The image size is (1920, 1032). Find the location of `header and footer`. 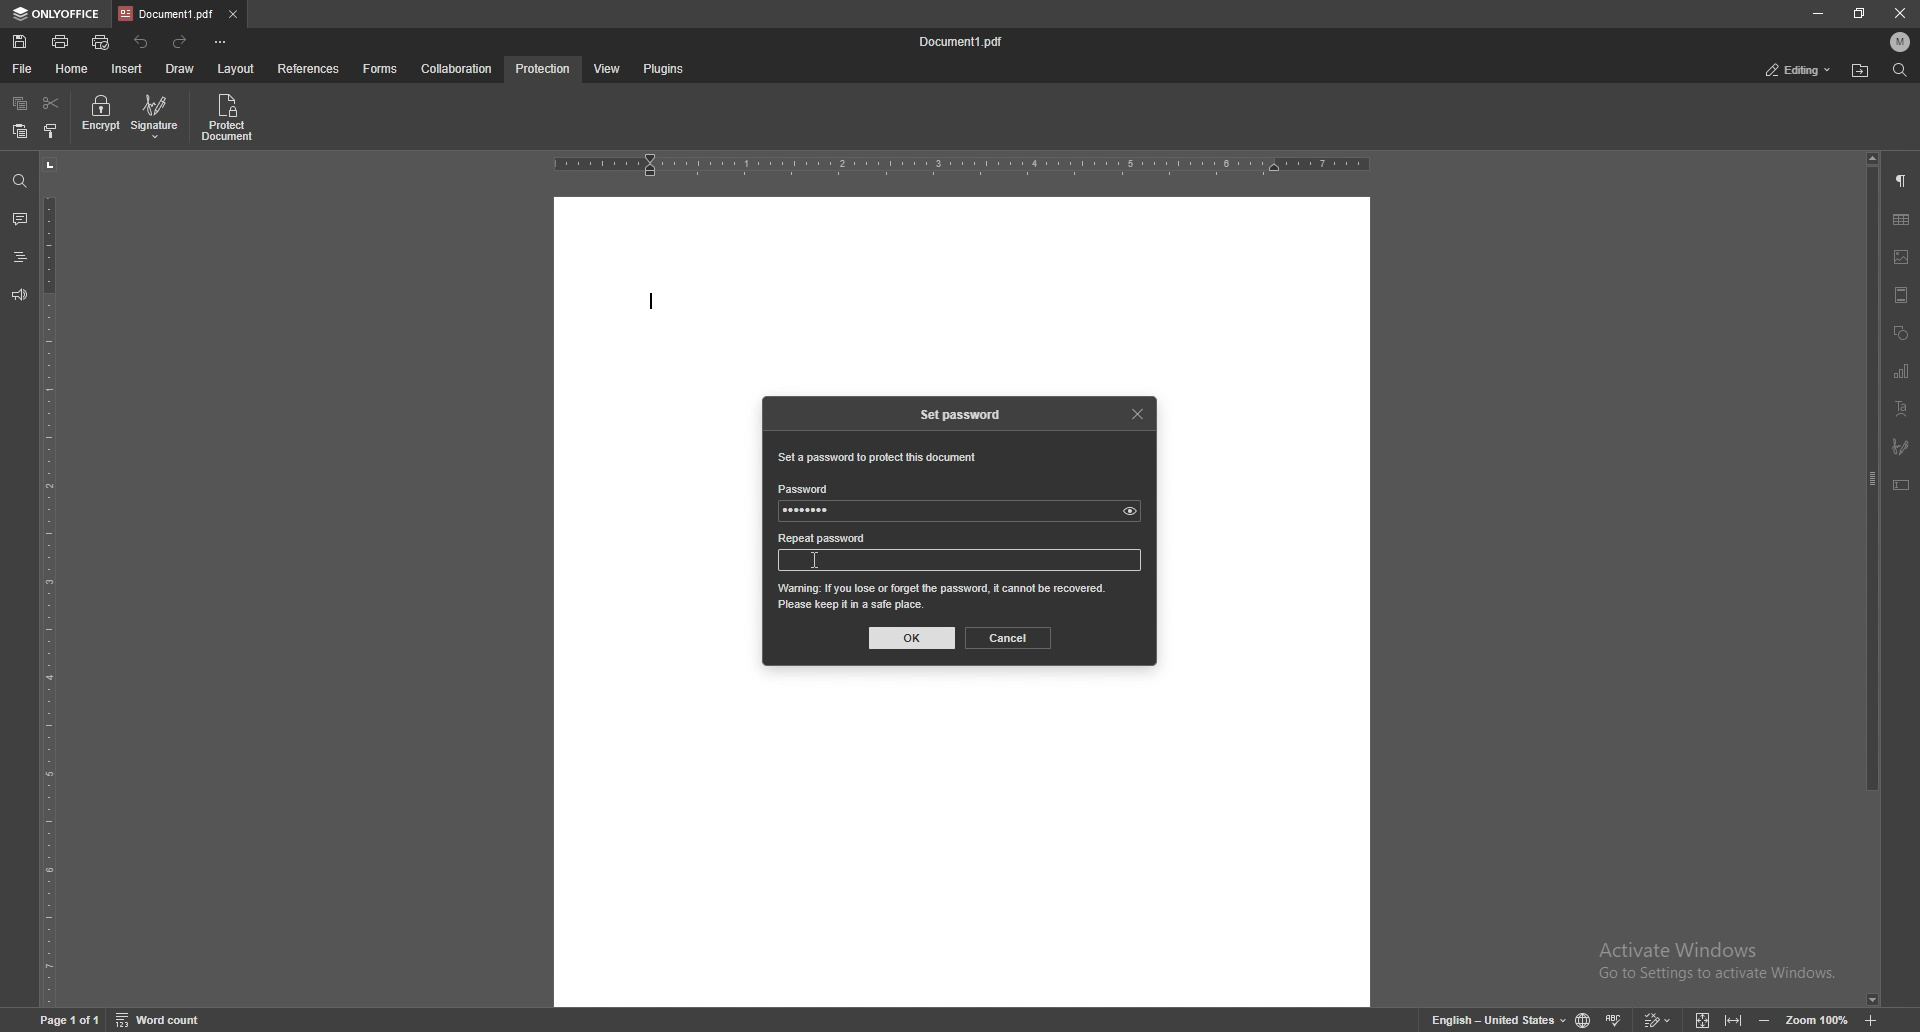

header and footer is located at coordinates (1901, 295).